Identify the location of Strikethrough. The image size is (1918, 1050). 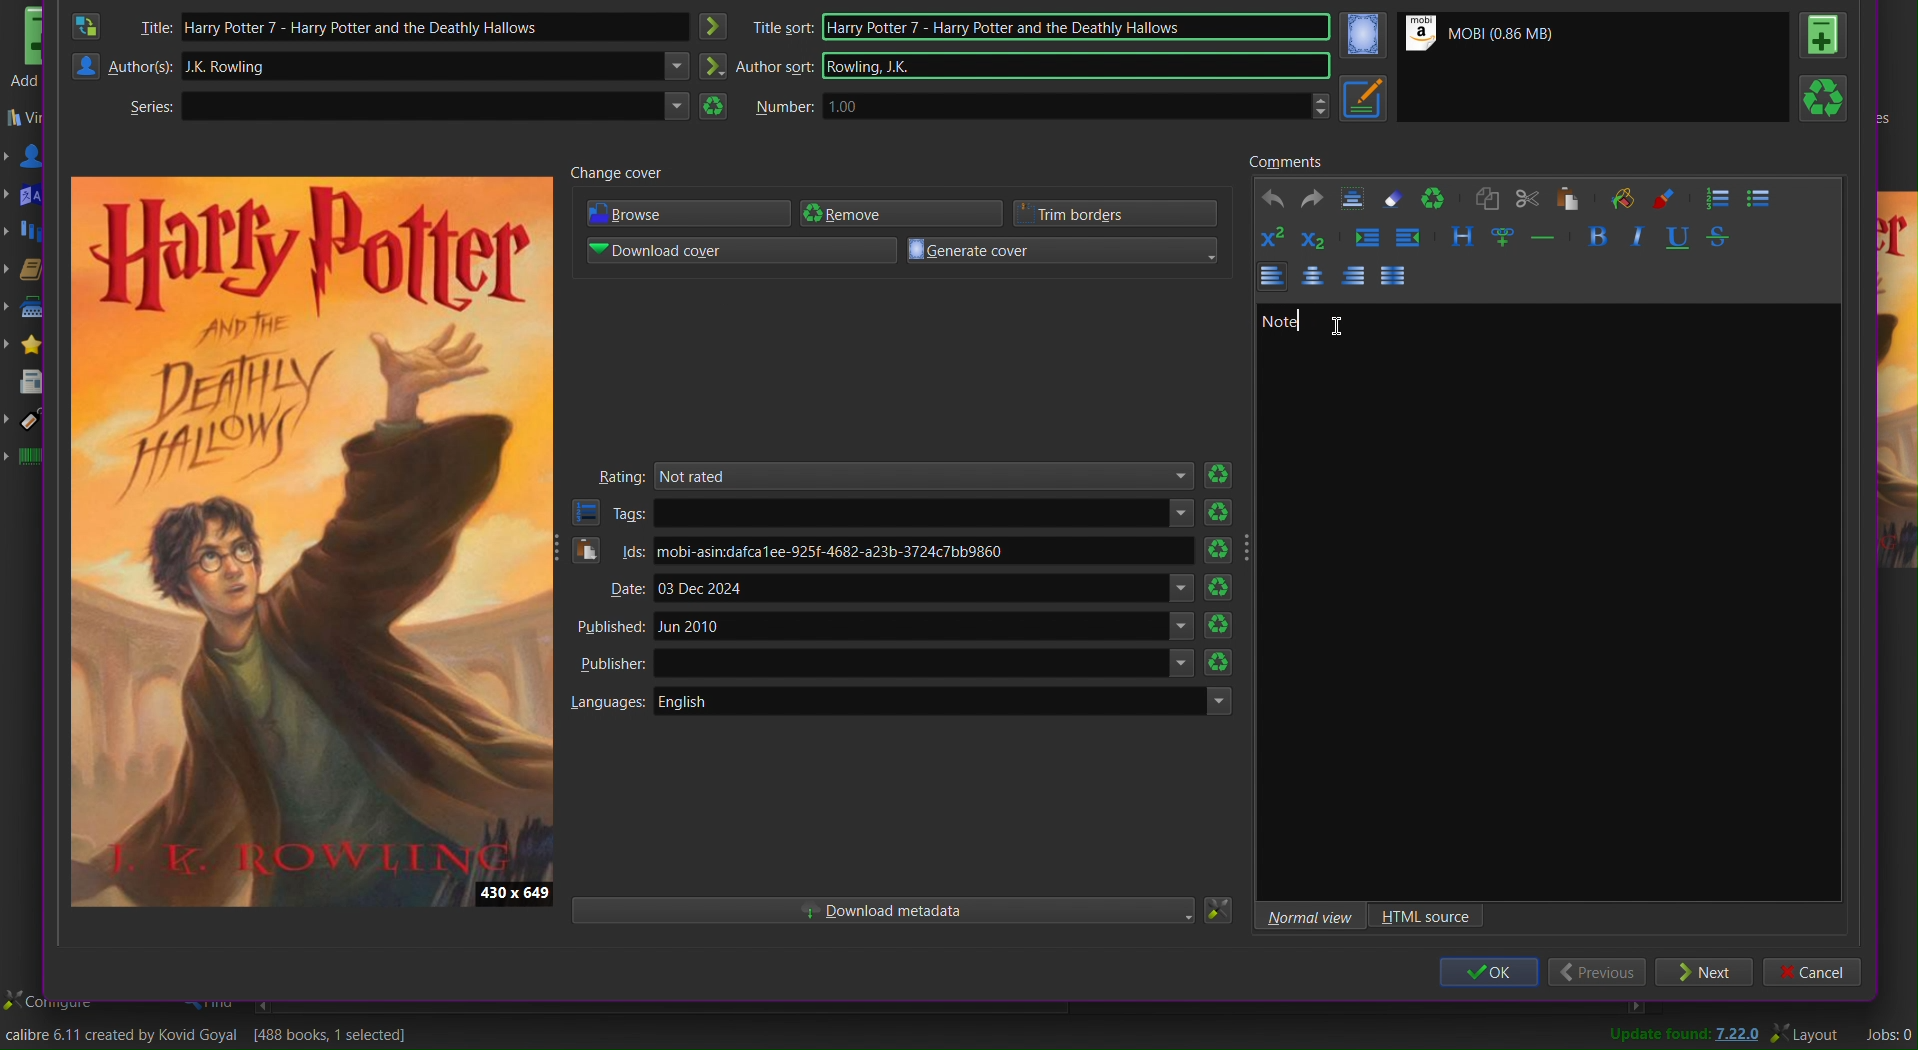
(1718, 236).